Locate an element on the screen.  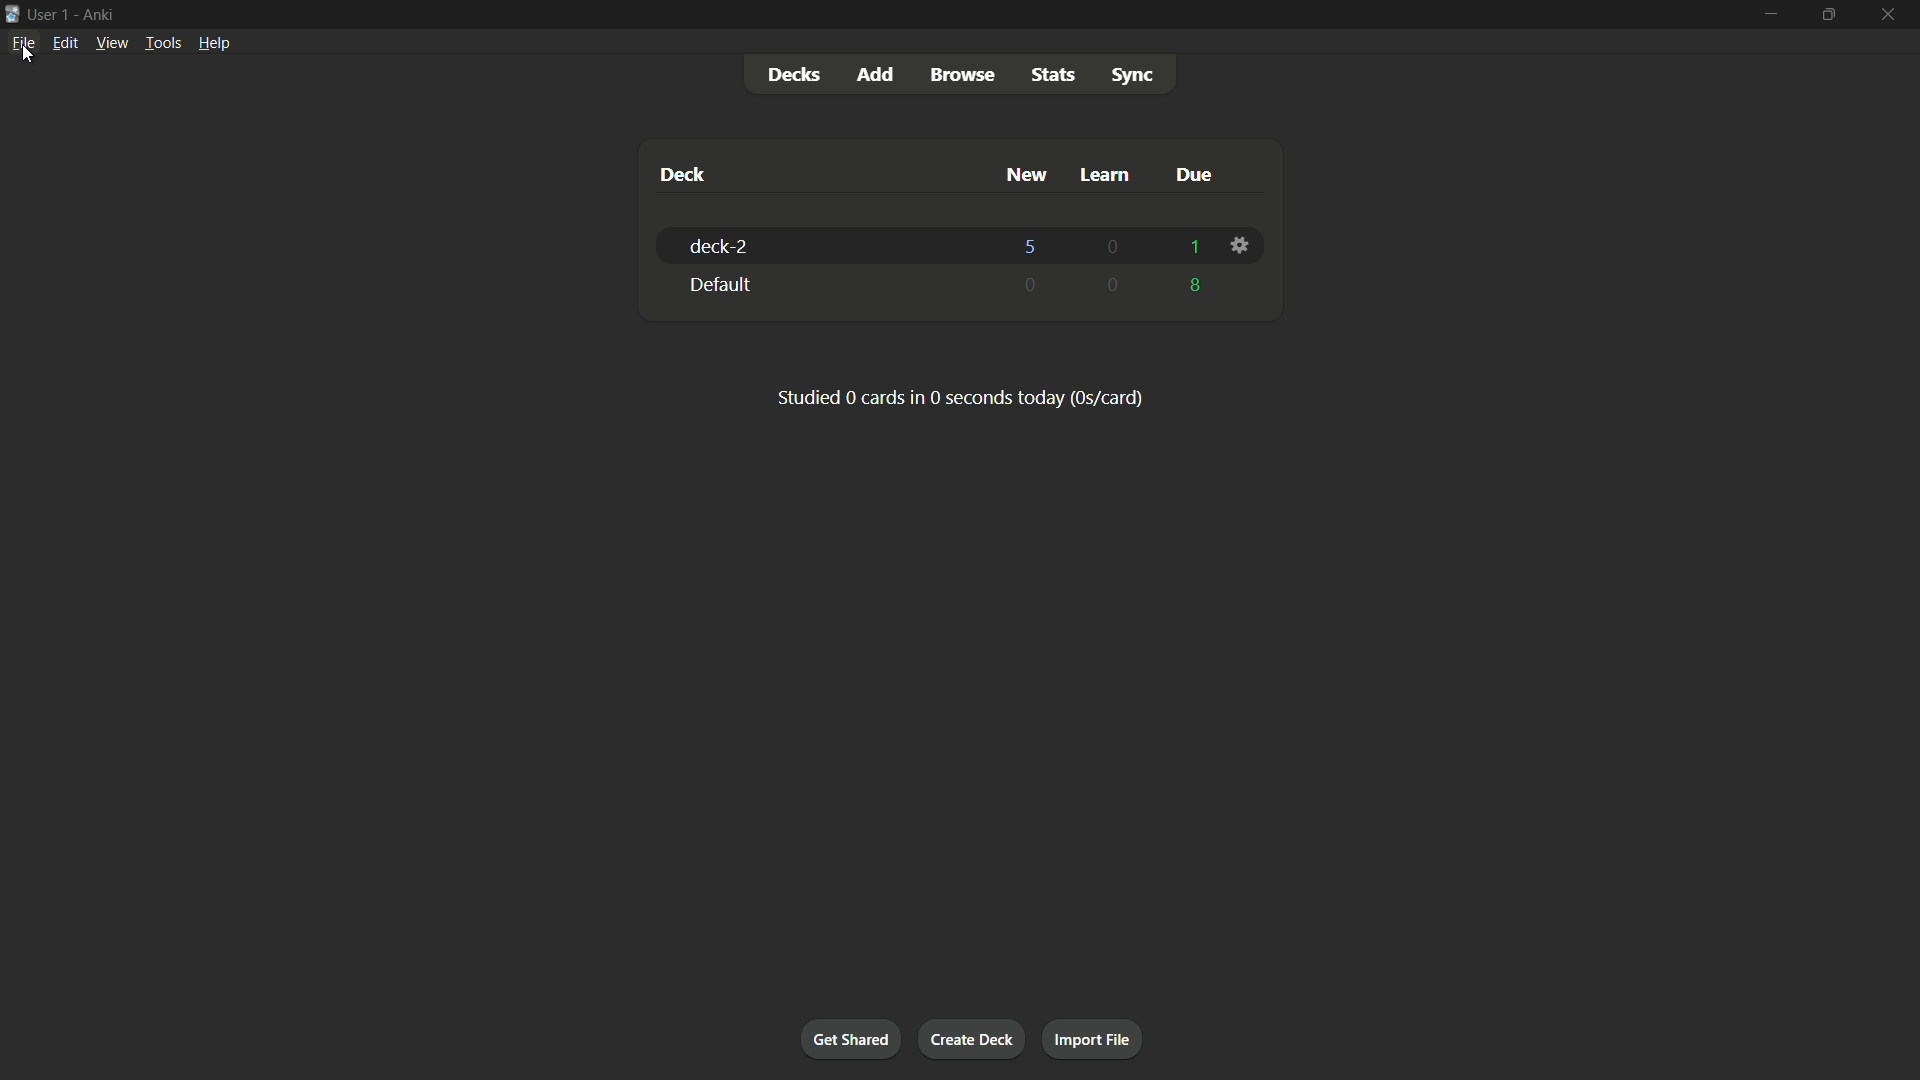
Maximize is located at coordinates (1826, 15).